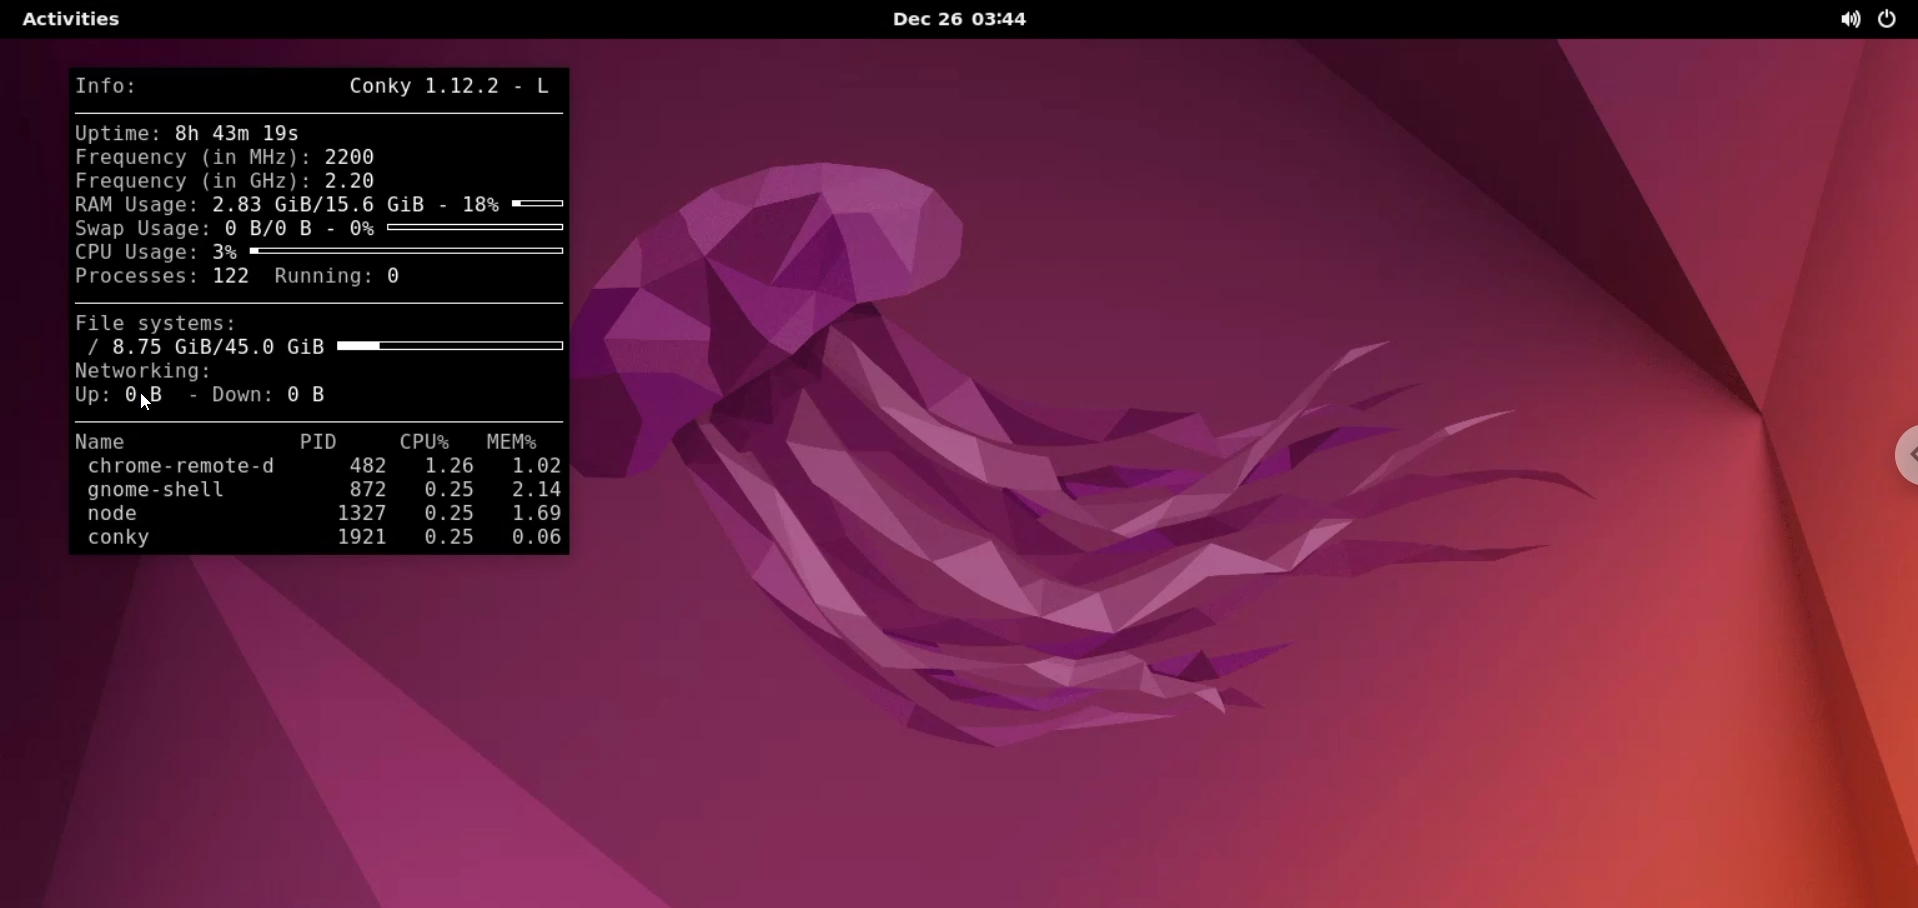 The height and width of the screenshot is (908, 1918). Describe the element at coordinates (136, 278) in the screenshot. I see `Processes:` at that location.